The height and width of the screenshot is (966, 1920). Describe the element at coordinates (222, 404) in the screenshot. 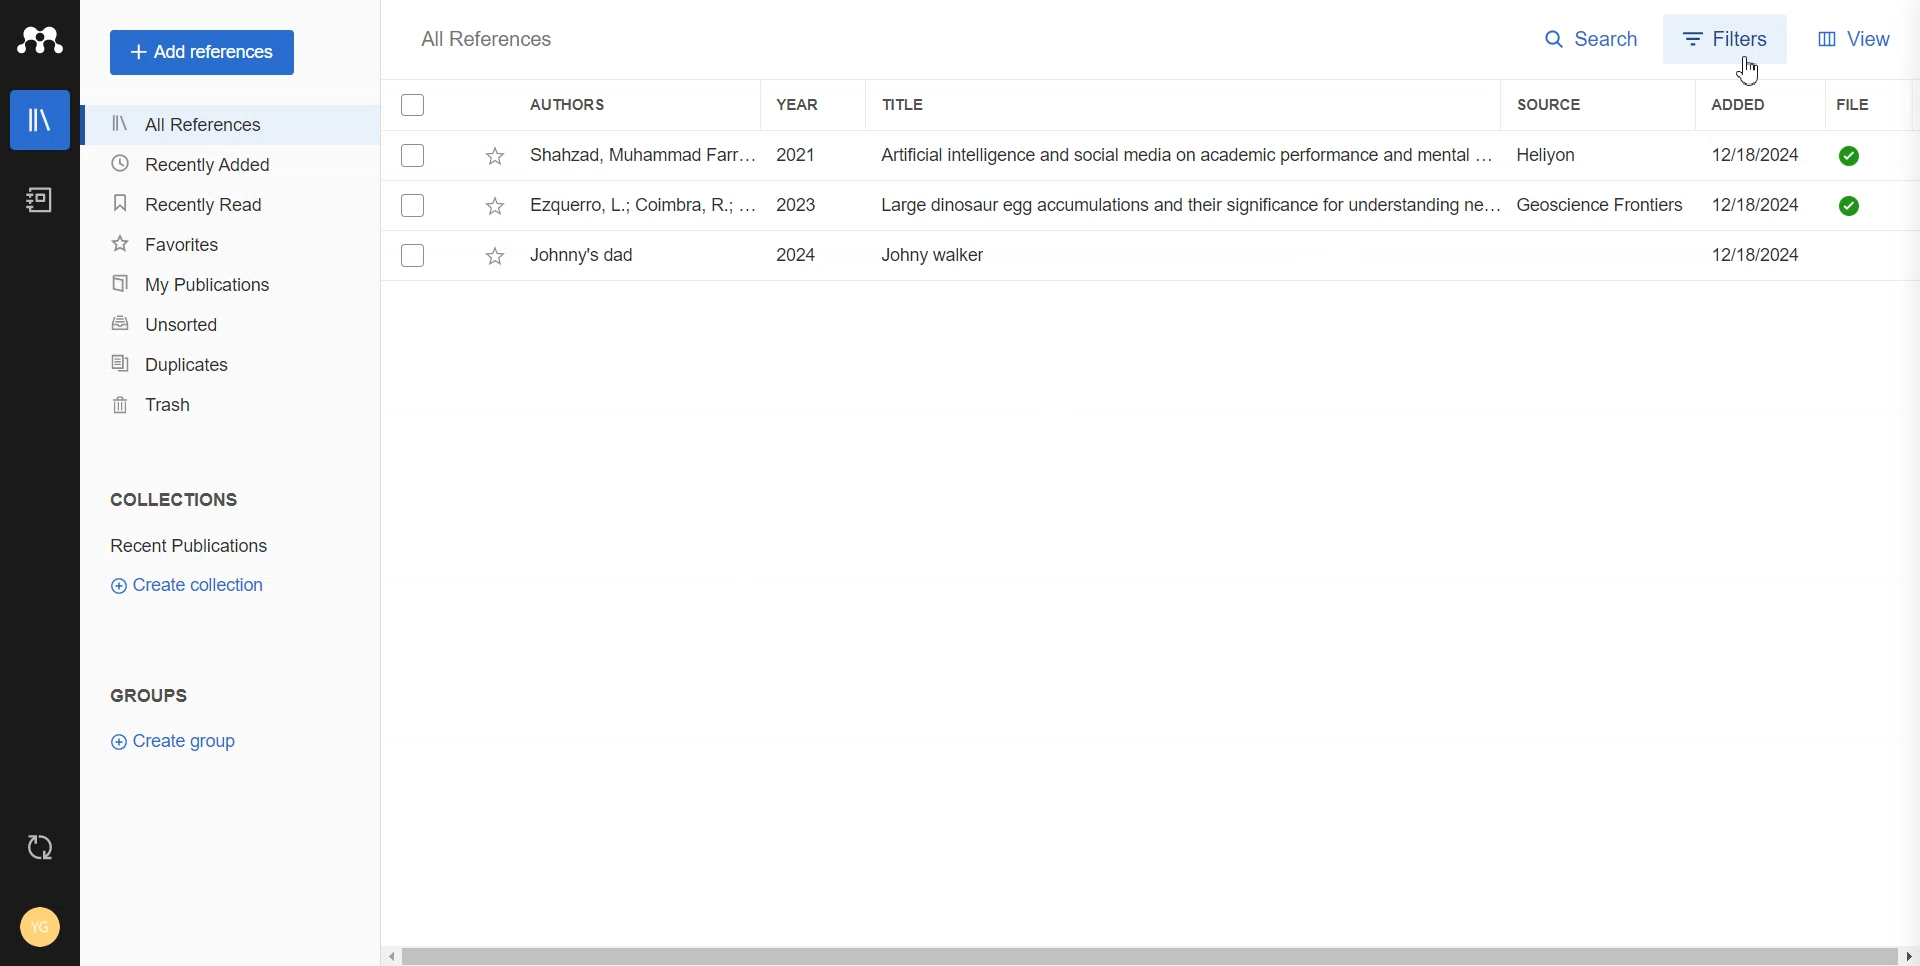

I see `Trash` at that location.